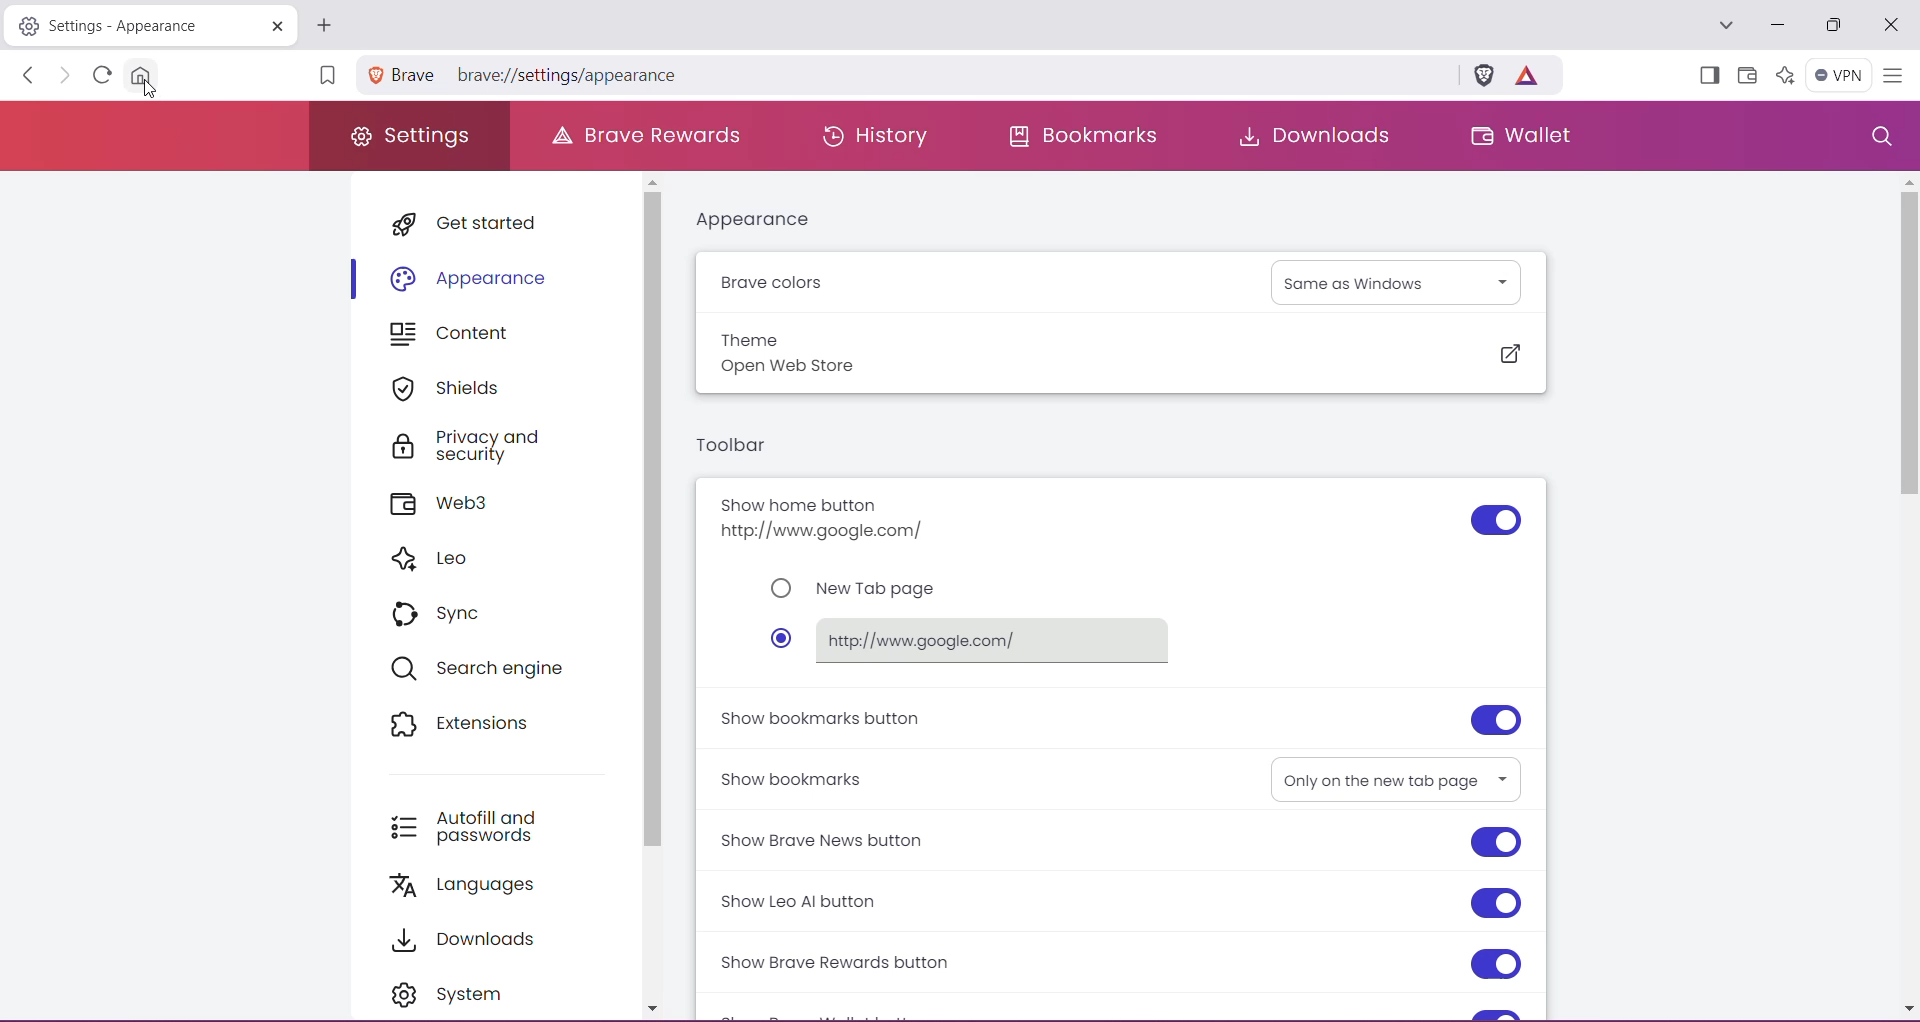  What do you see at coordinates (99, 74) in the screenshot?
I see `Reload this page` at bounding box center [99, 74].